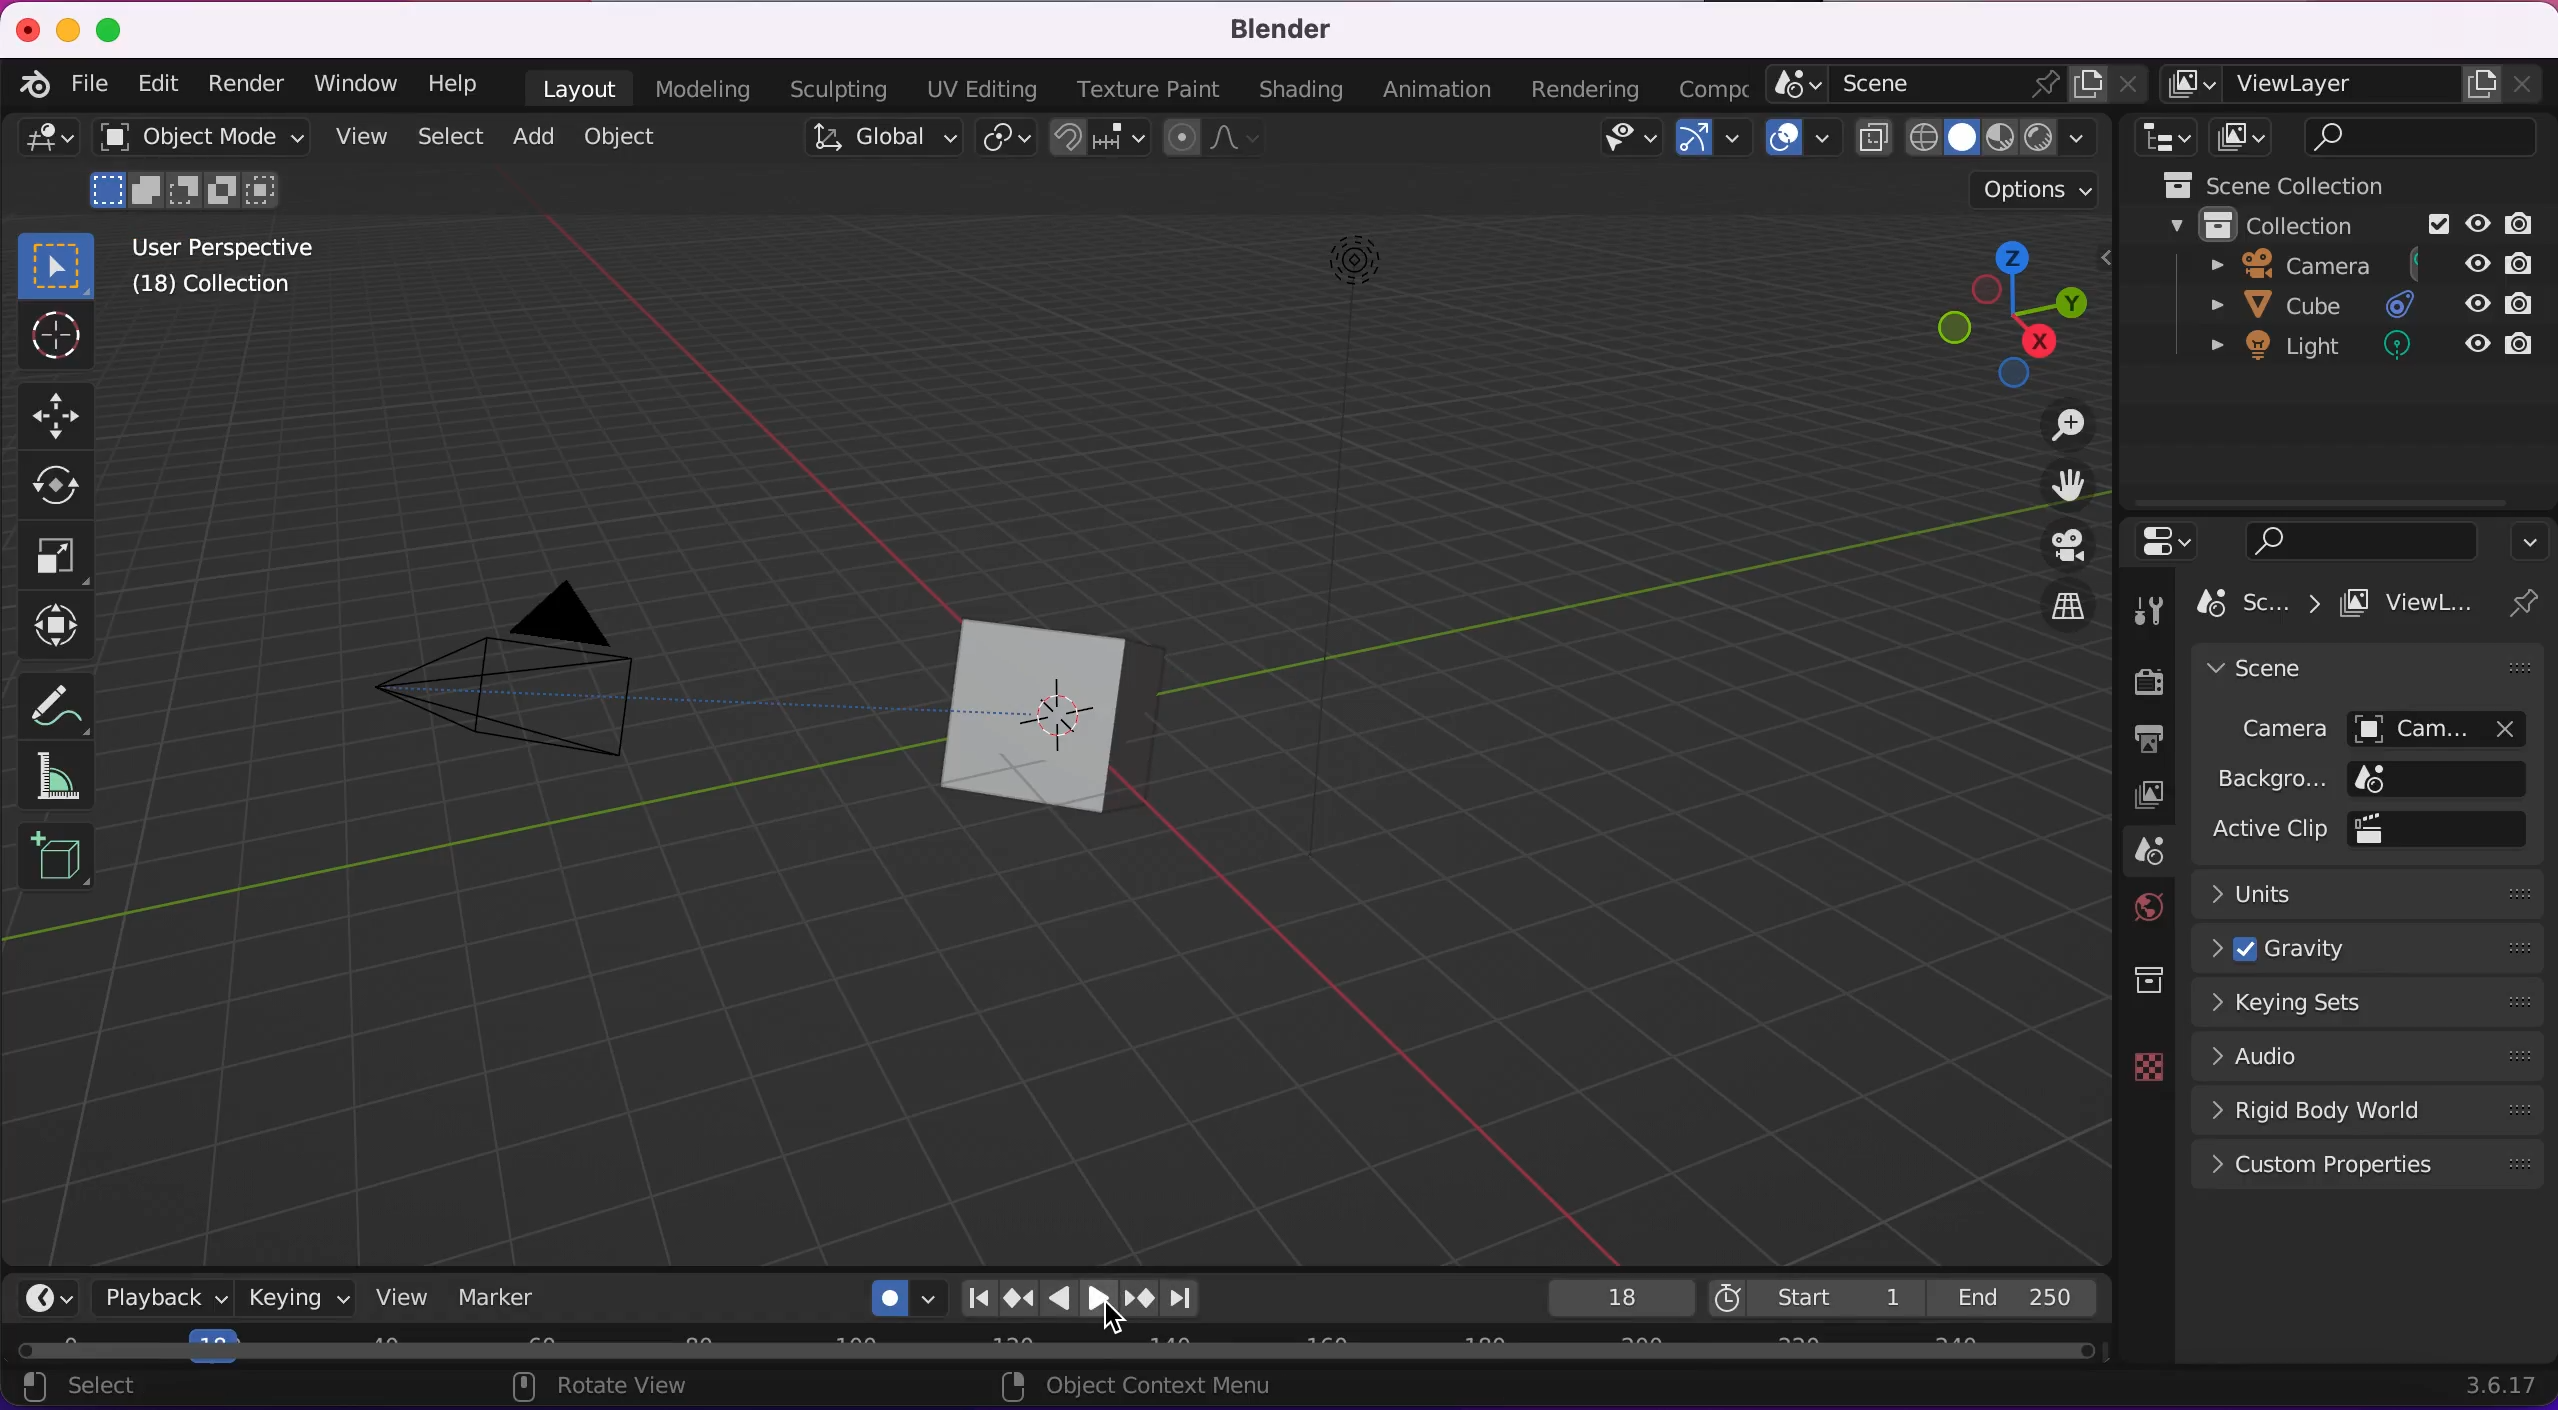 This screenshot has height=1410, width=2558. Describe the element at coordinates (2532, 539) in the screenshot. I see ` collapse` at that location.